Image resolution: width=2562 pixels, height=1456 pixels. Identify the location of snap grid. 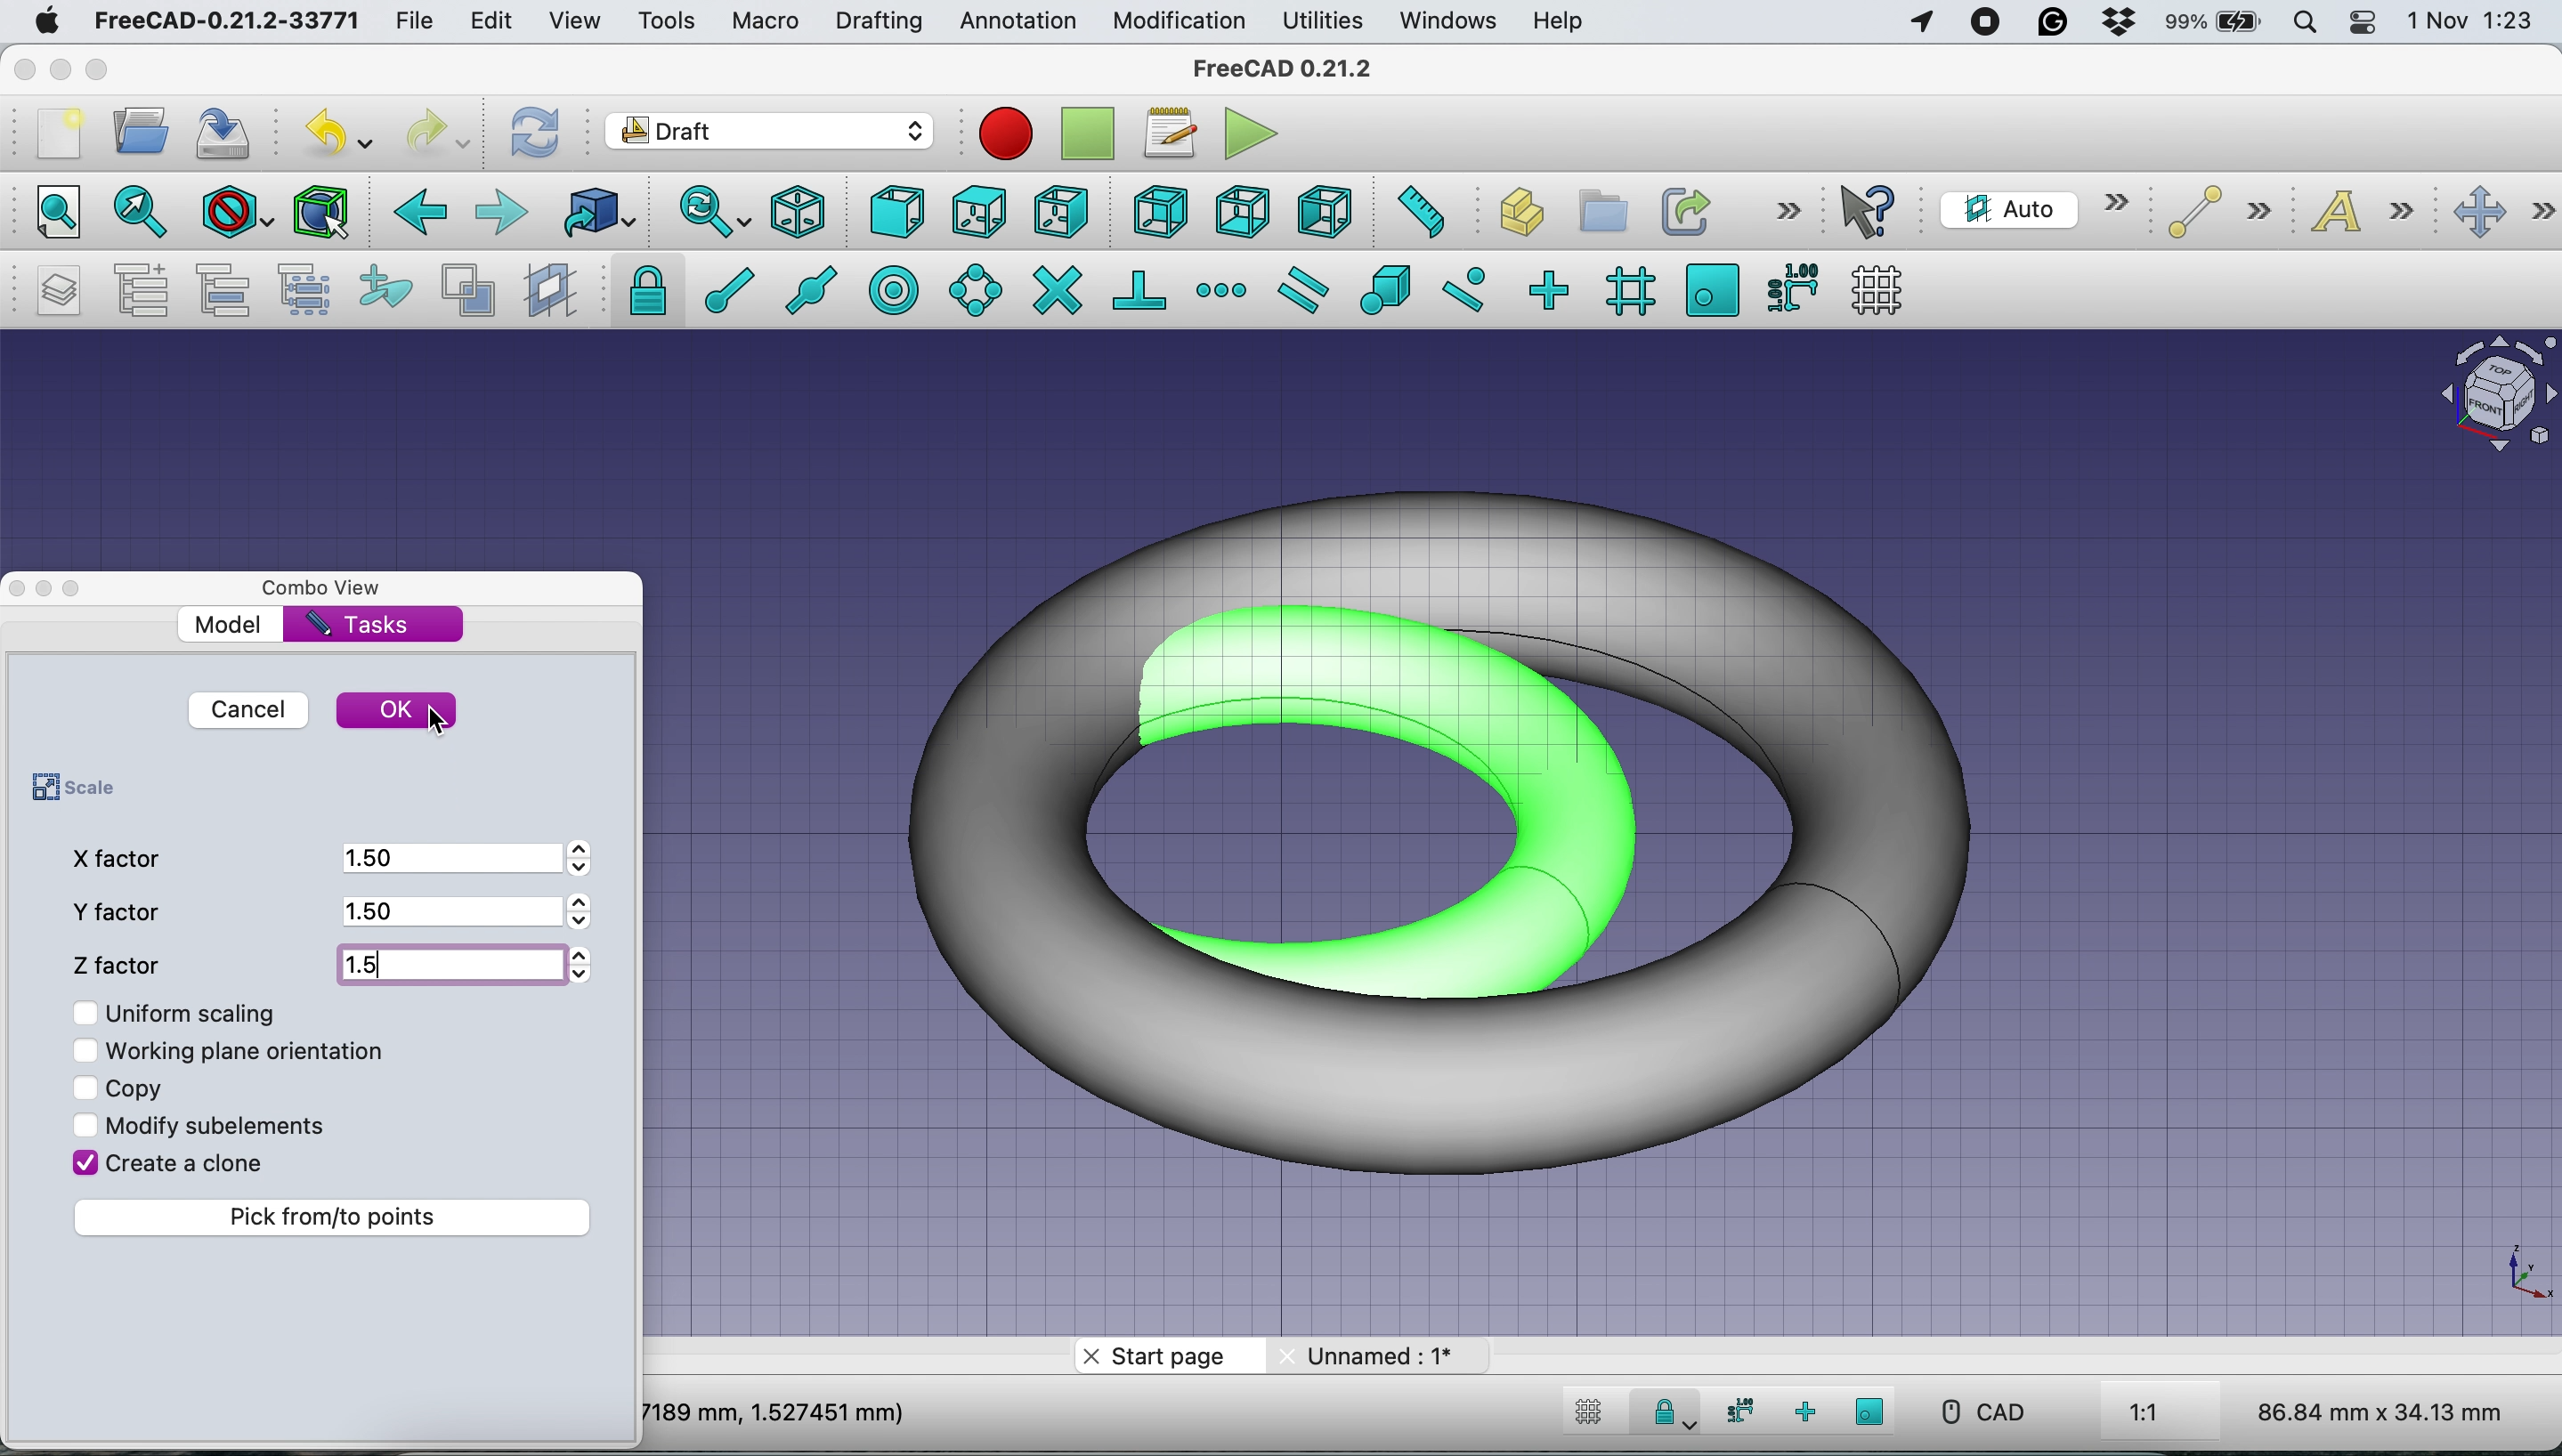
(1626, 293).